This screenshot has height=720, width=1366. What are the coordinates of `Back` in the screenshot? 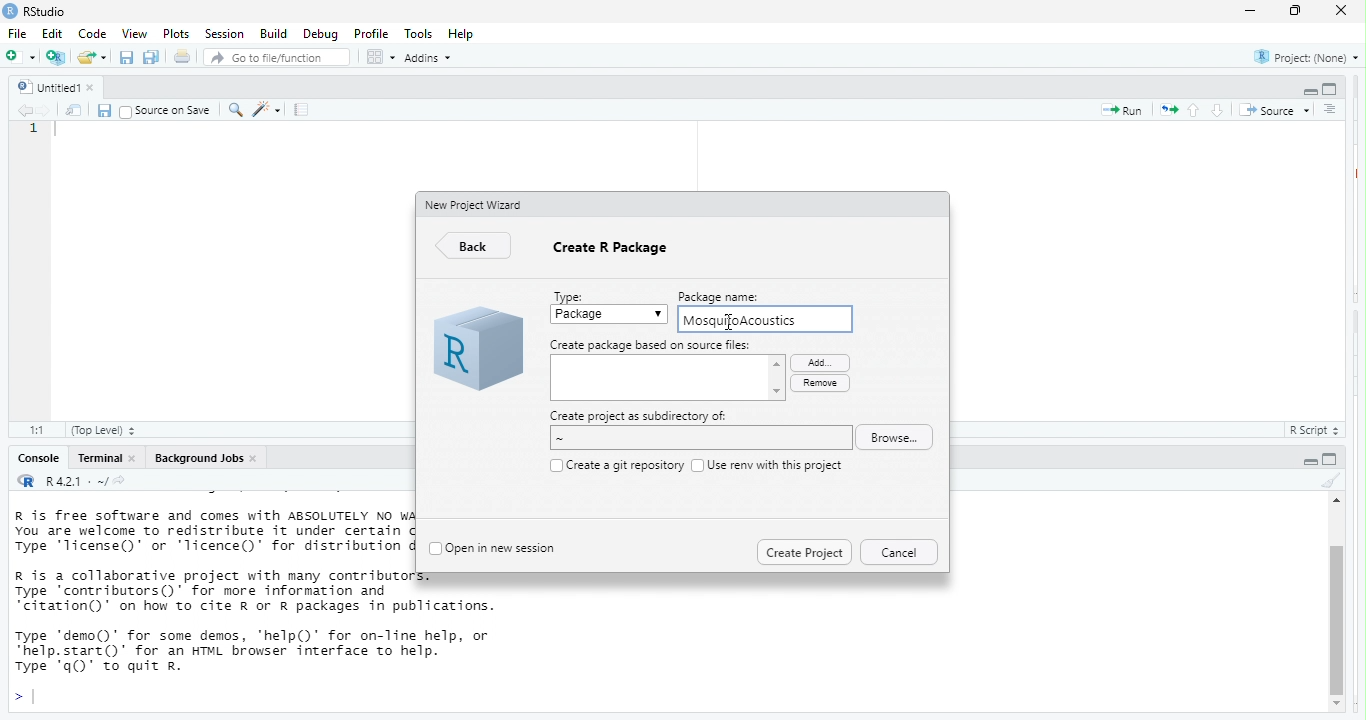 It's located at (476, 247).